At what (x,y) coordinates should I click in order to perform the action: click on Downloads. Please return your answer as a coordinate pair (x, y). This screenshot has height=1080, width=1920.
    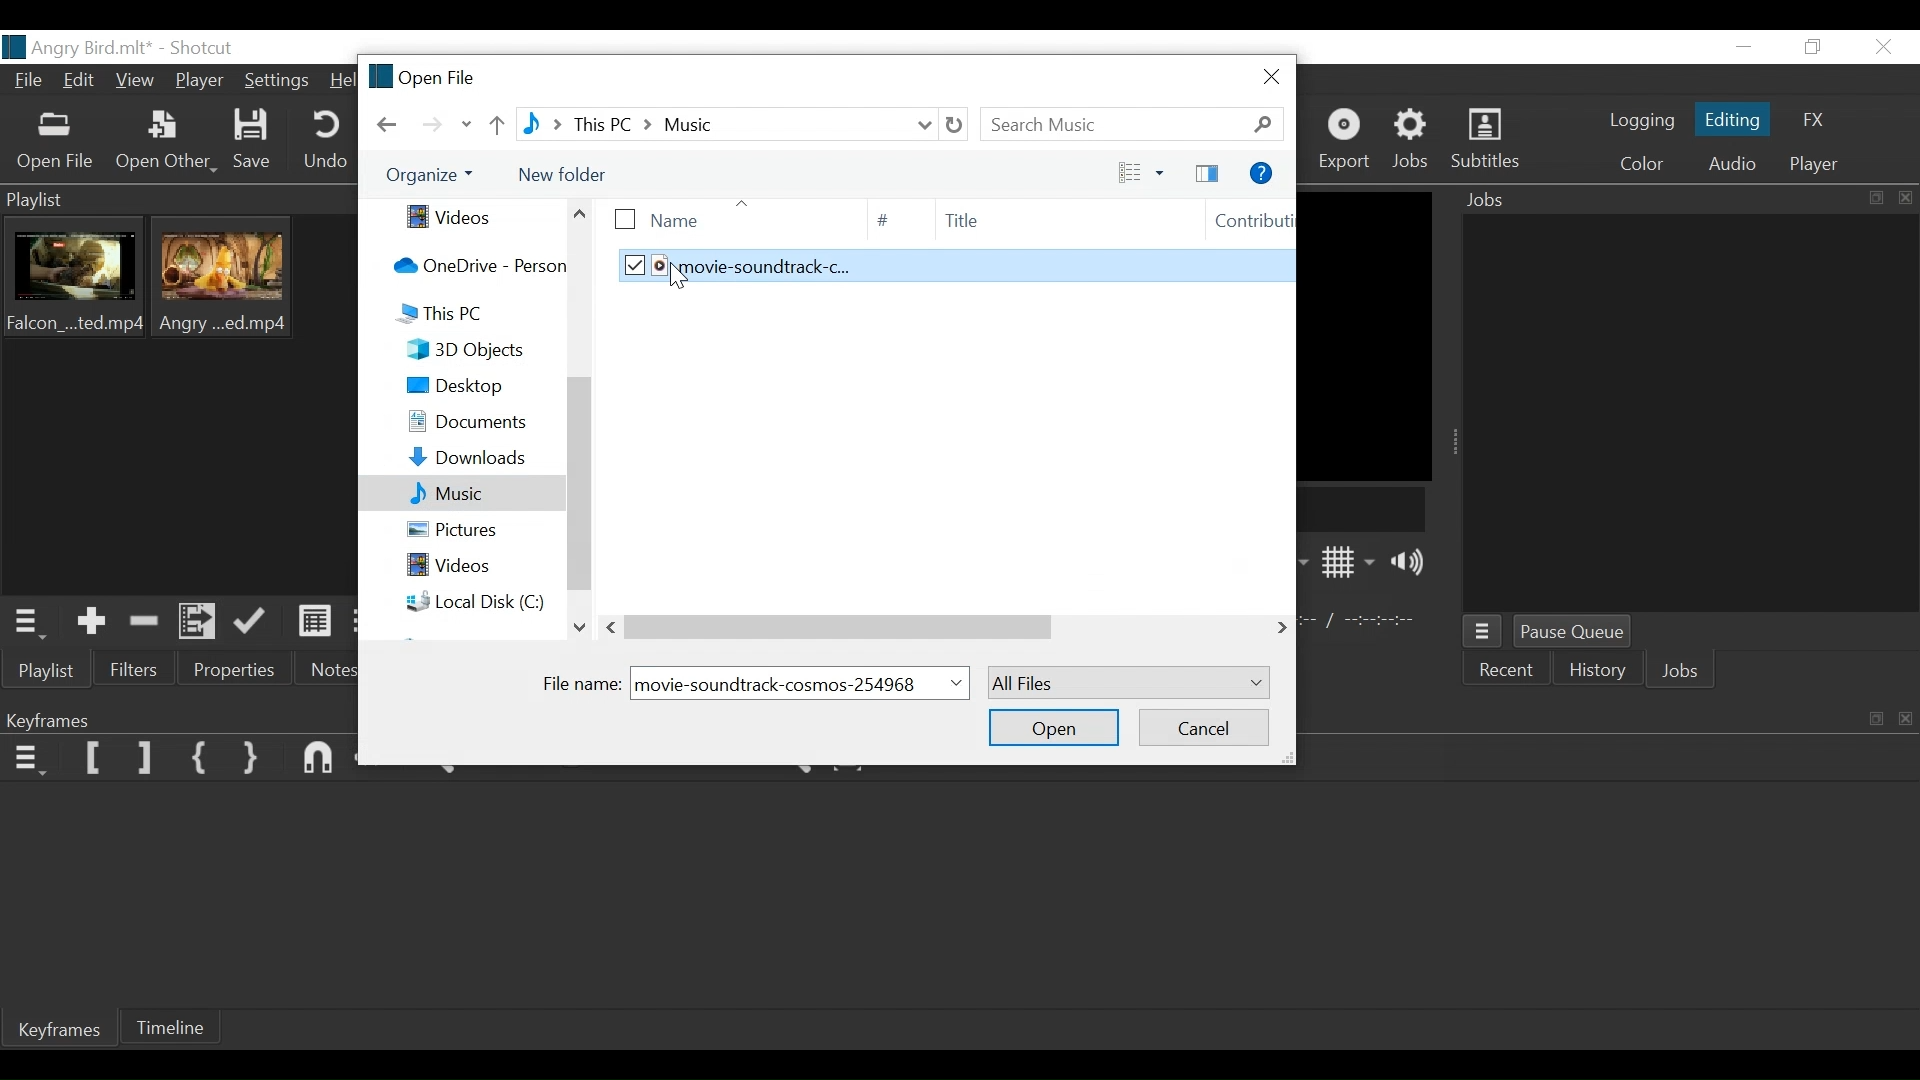
    Looking at the image, I should click on (459, 458).